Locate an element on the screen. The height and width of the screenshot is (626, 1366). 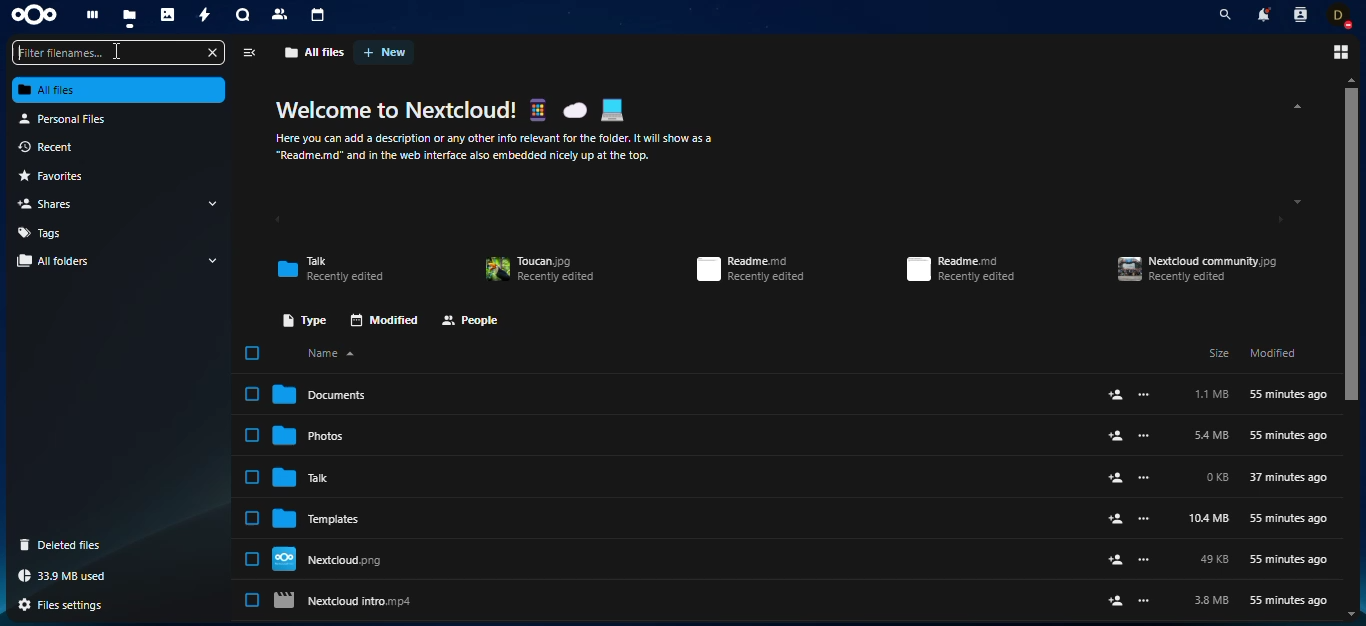
Size is located at coordinates (1219, 352).